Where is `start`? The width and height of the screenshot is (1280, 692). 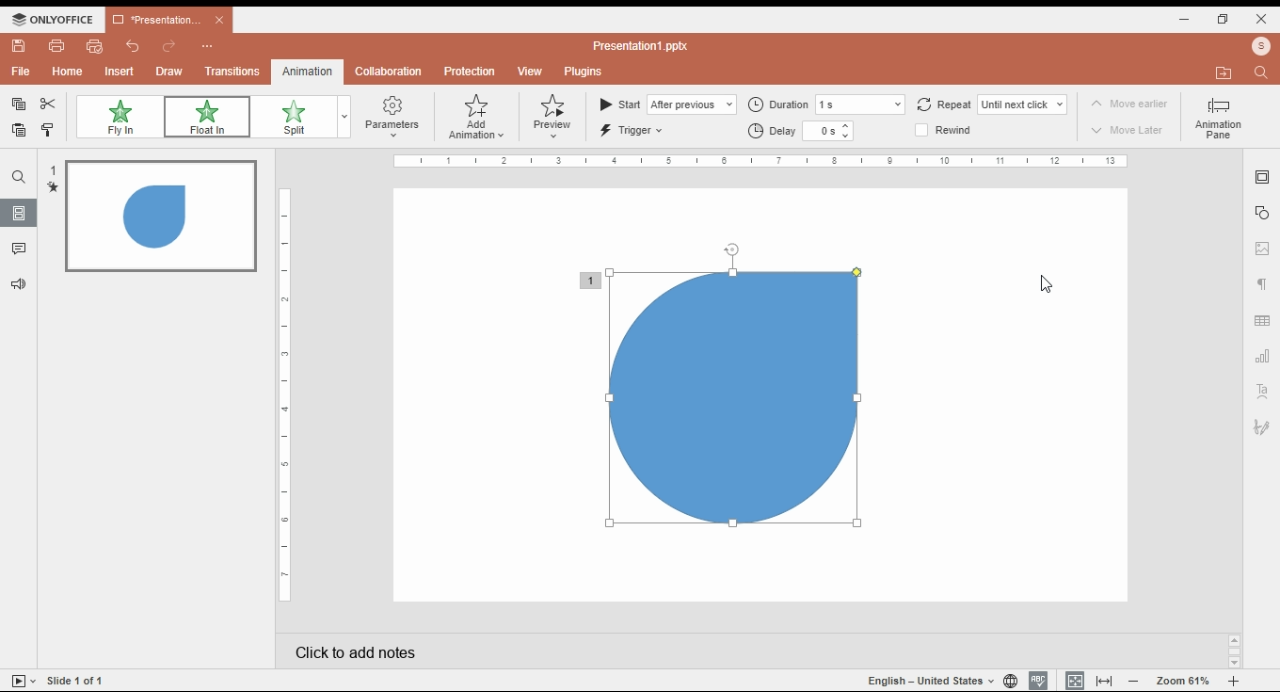 start is located at coordinates (667, 104).